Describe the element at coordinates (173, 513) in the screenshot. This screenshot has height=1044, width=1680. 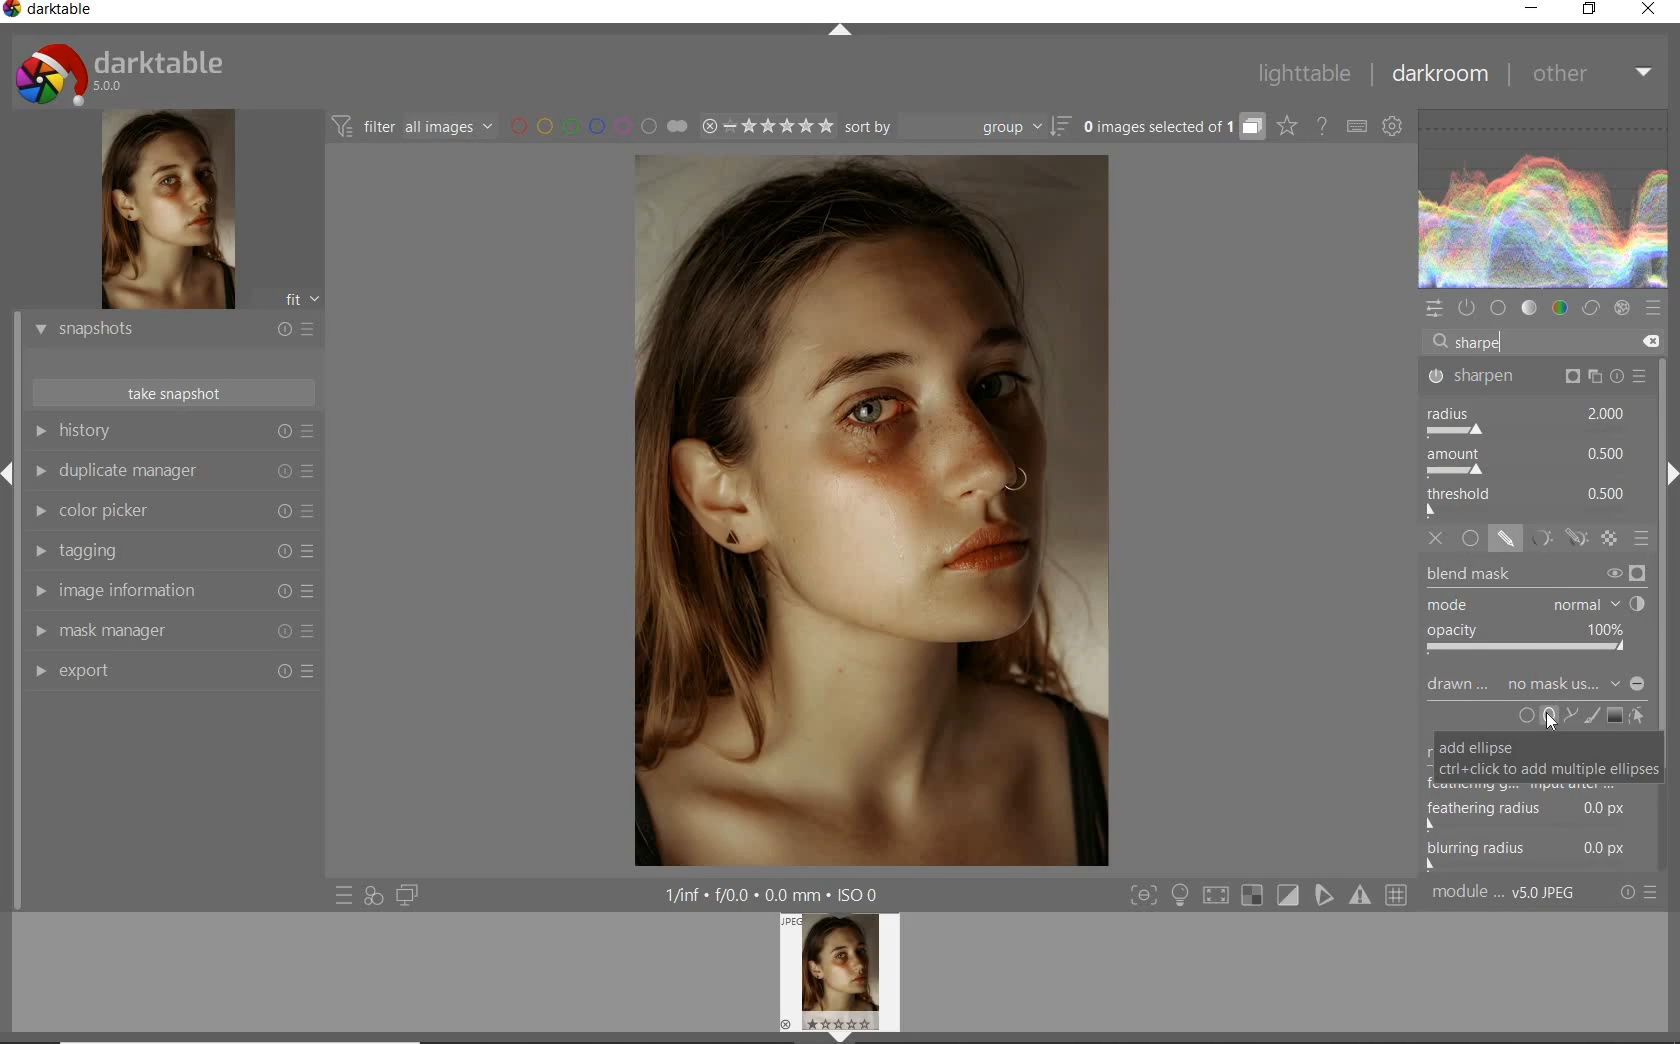
I see `color picker` at that location.